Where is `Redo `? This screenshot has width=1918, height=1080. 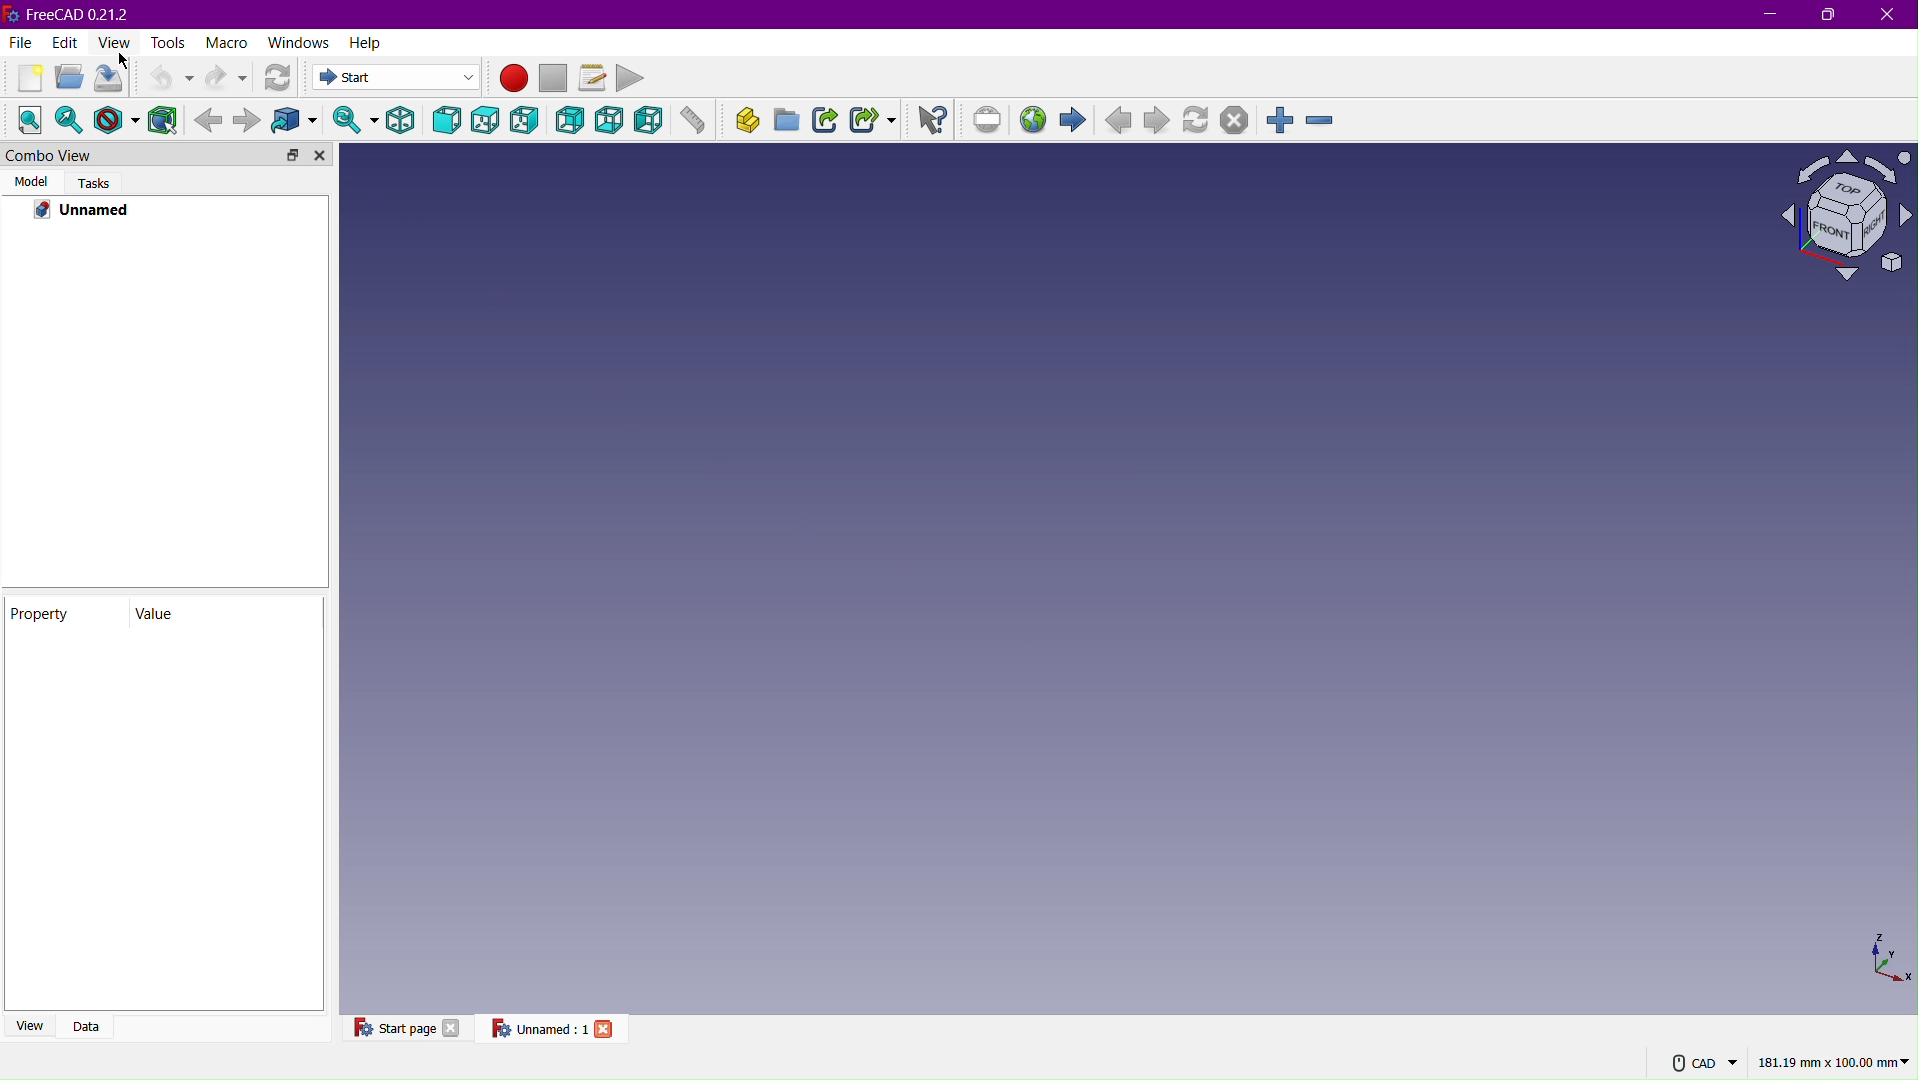 Redo  is located at coordinates (225, 76).